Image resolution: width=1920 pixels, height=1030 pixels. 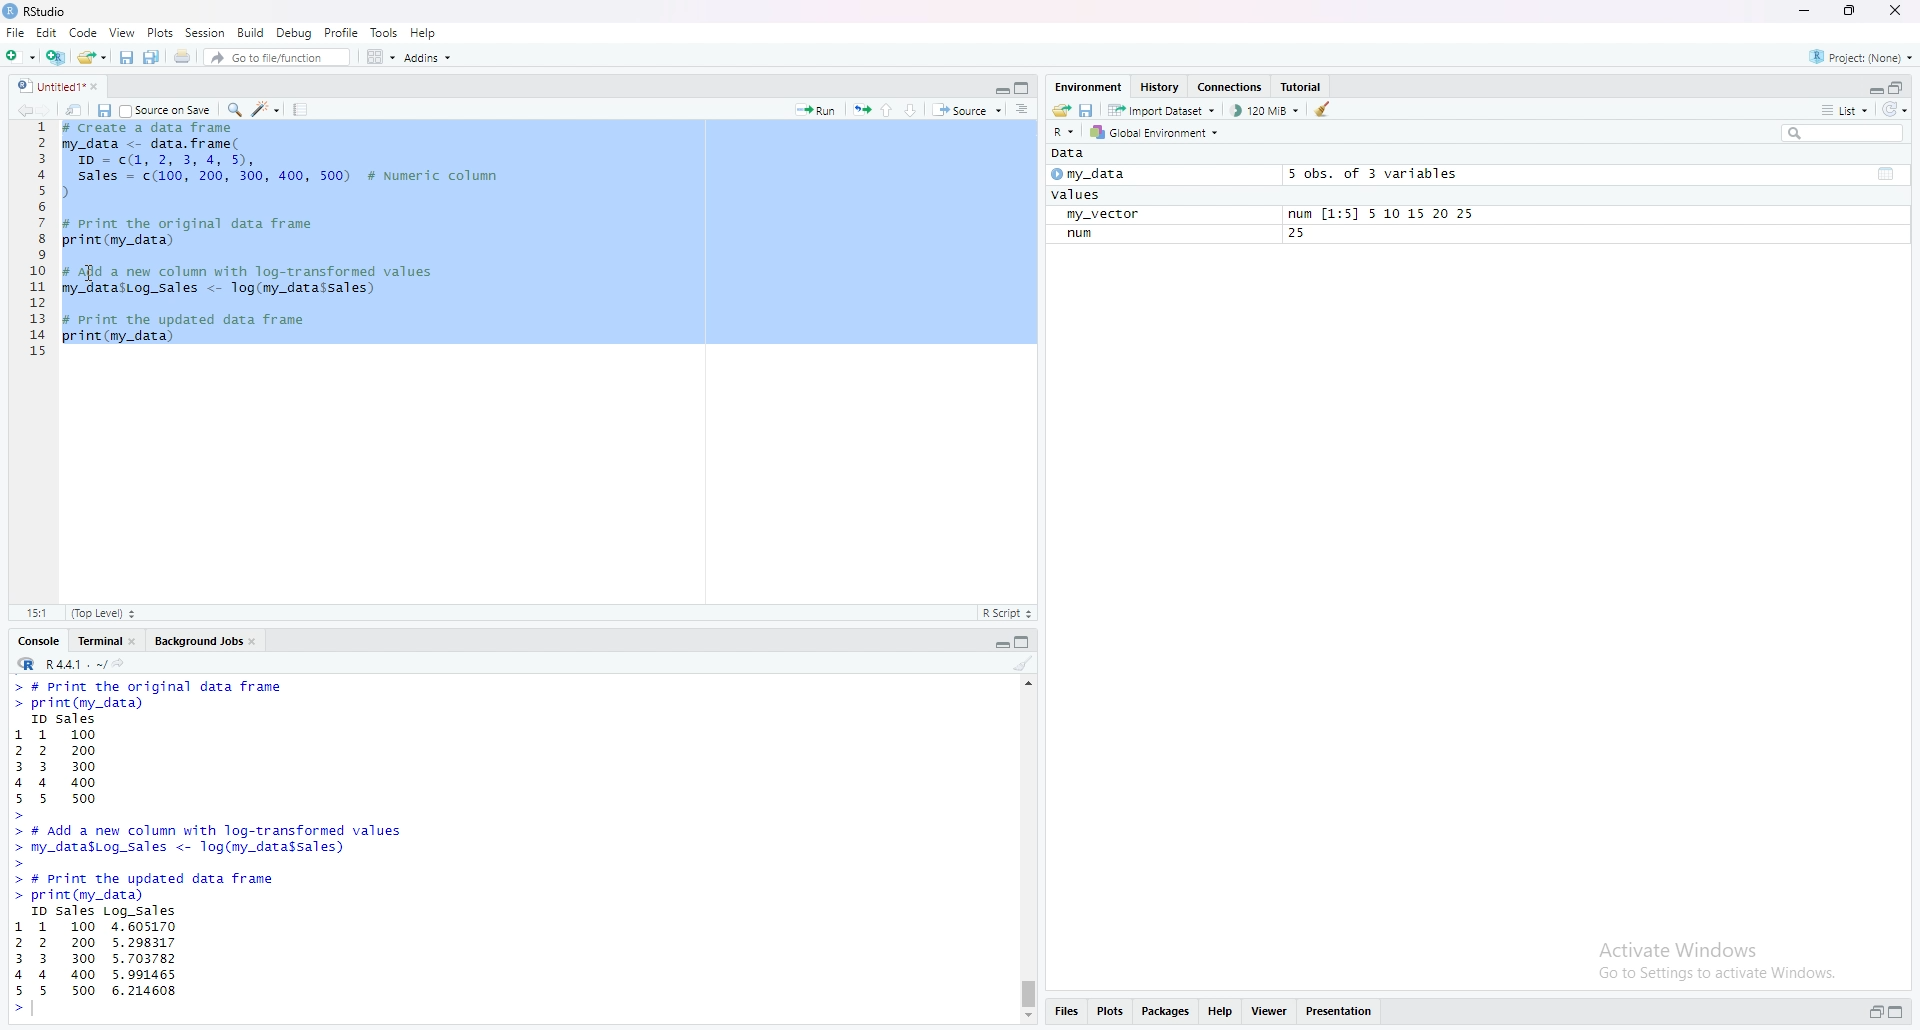 I want to click on search field, so click(x=1840, y=135).